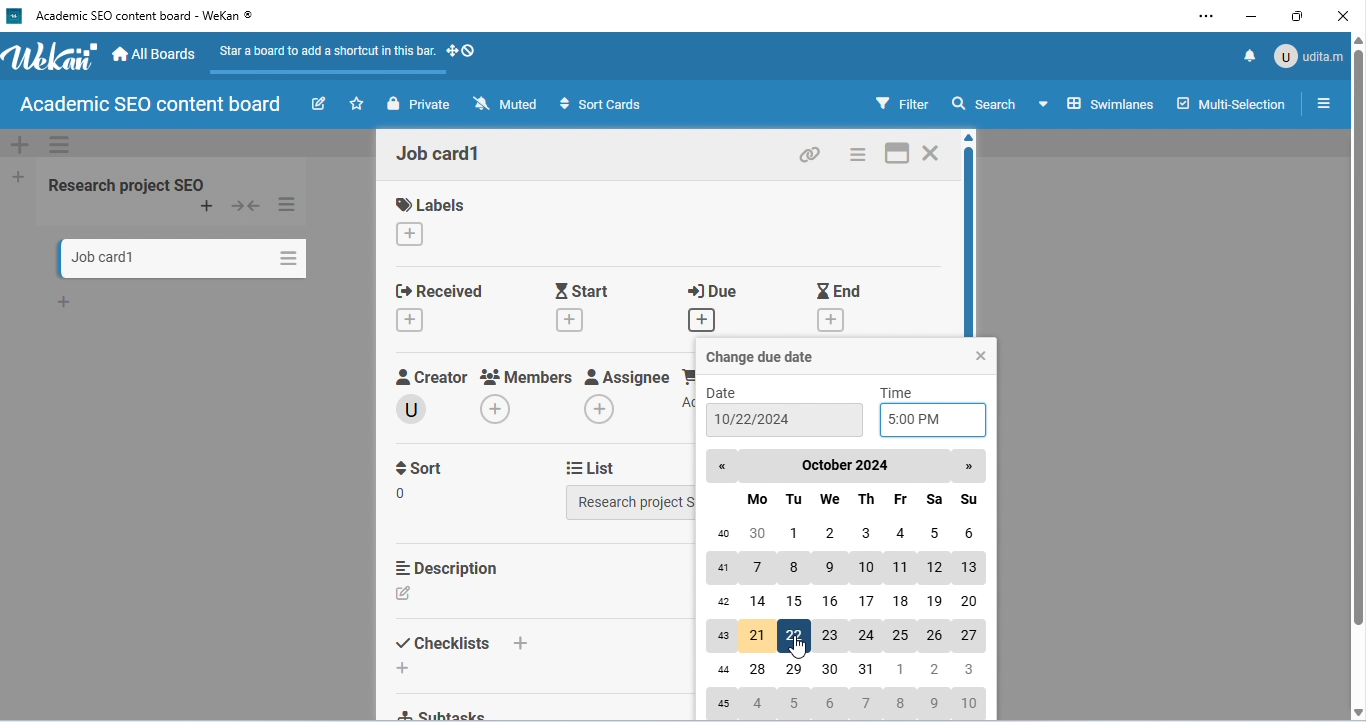 The width and height of the screenshot is (1366, 722). I want to click on close, so click(981, 354).